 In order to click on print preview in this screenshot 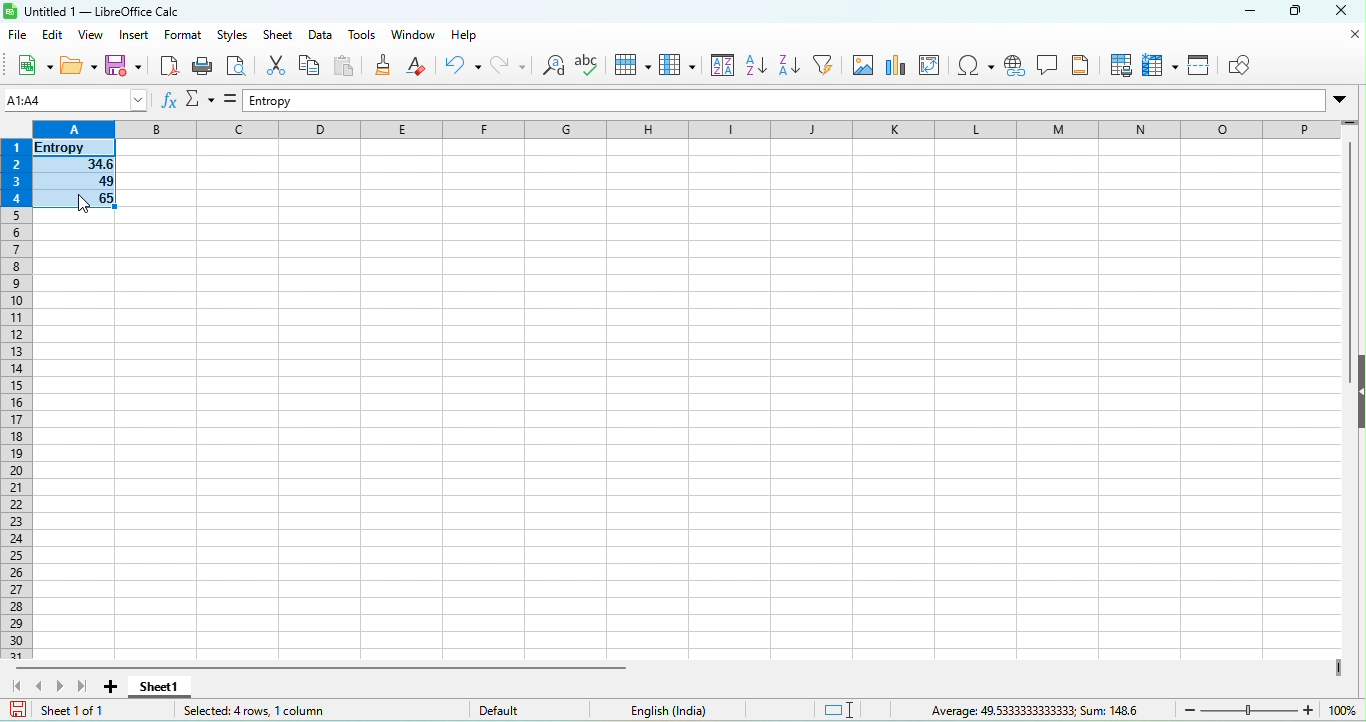, I will do `click(241, 67)`.